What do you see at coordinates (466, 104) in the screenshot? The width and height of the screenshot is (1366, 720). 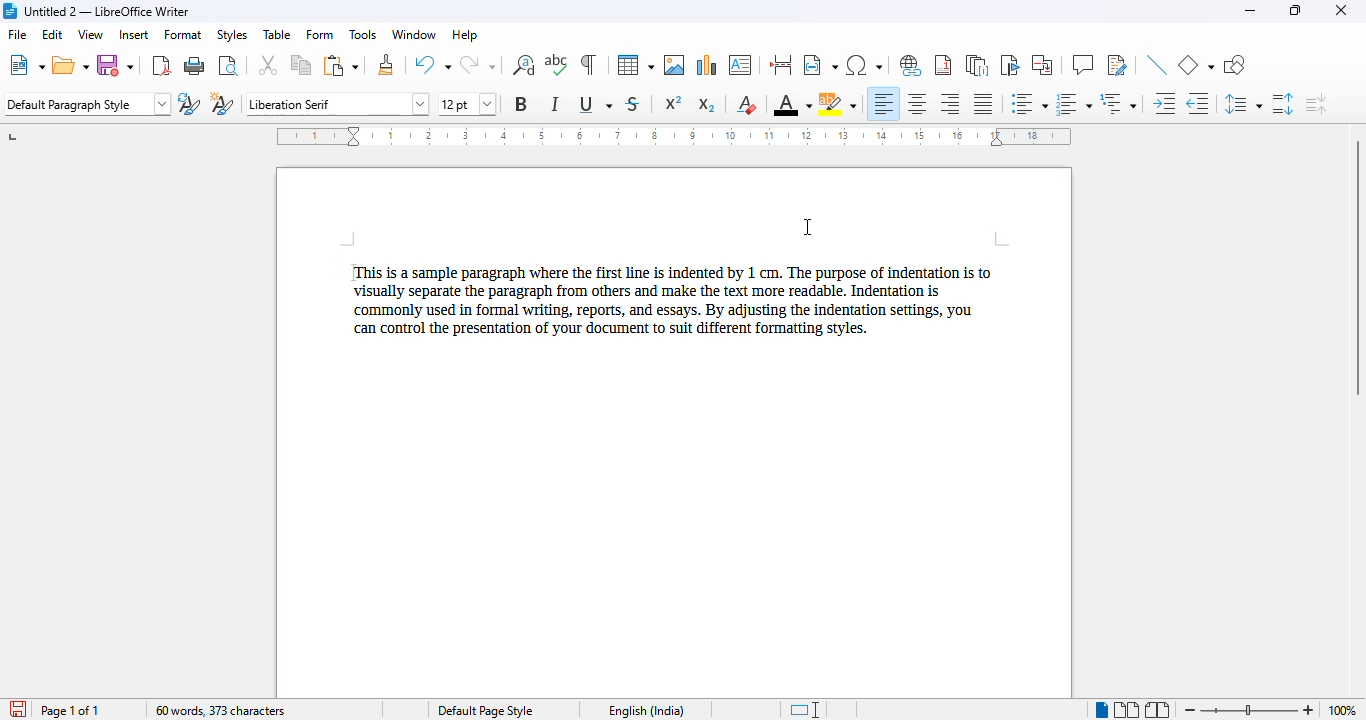 I see `font size` at bounding box center [466, 104].